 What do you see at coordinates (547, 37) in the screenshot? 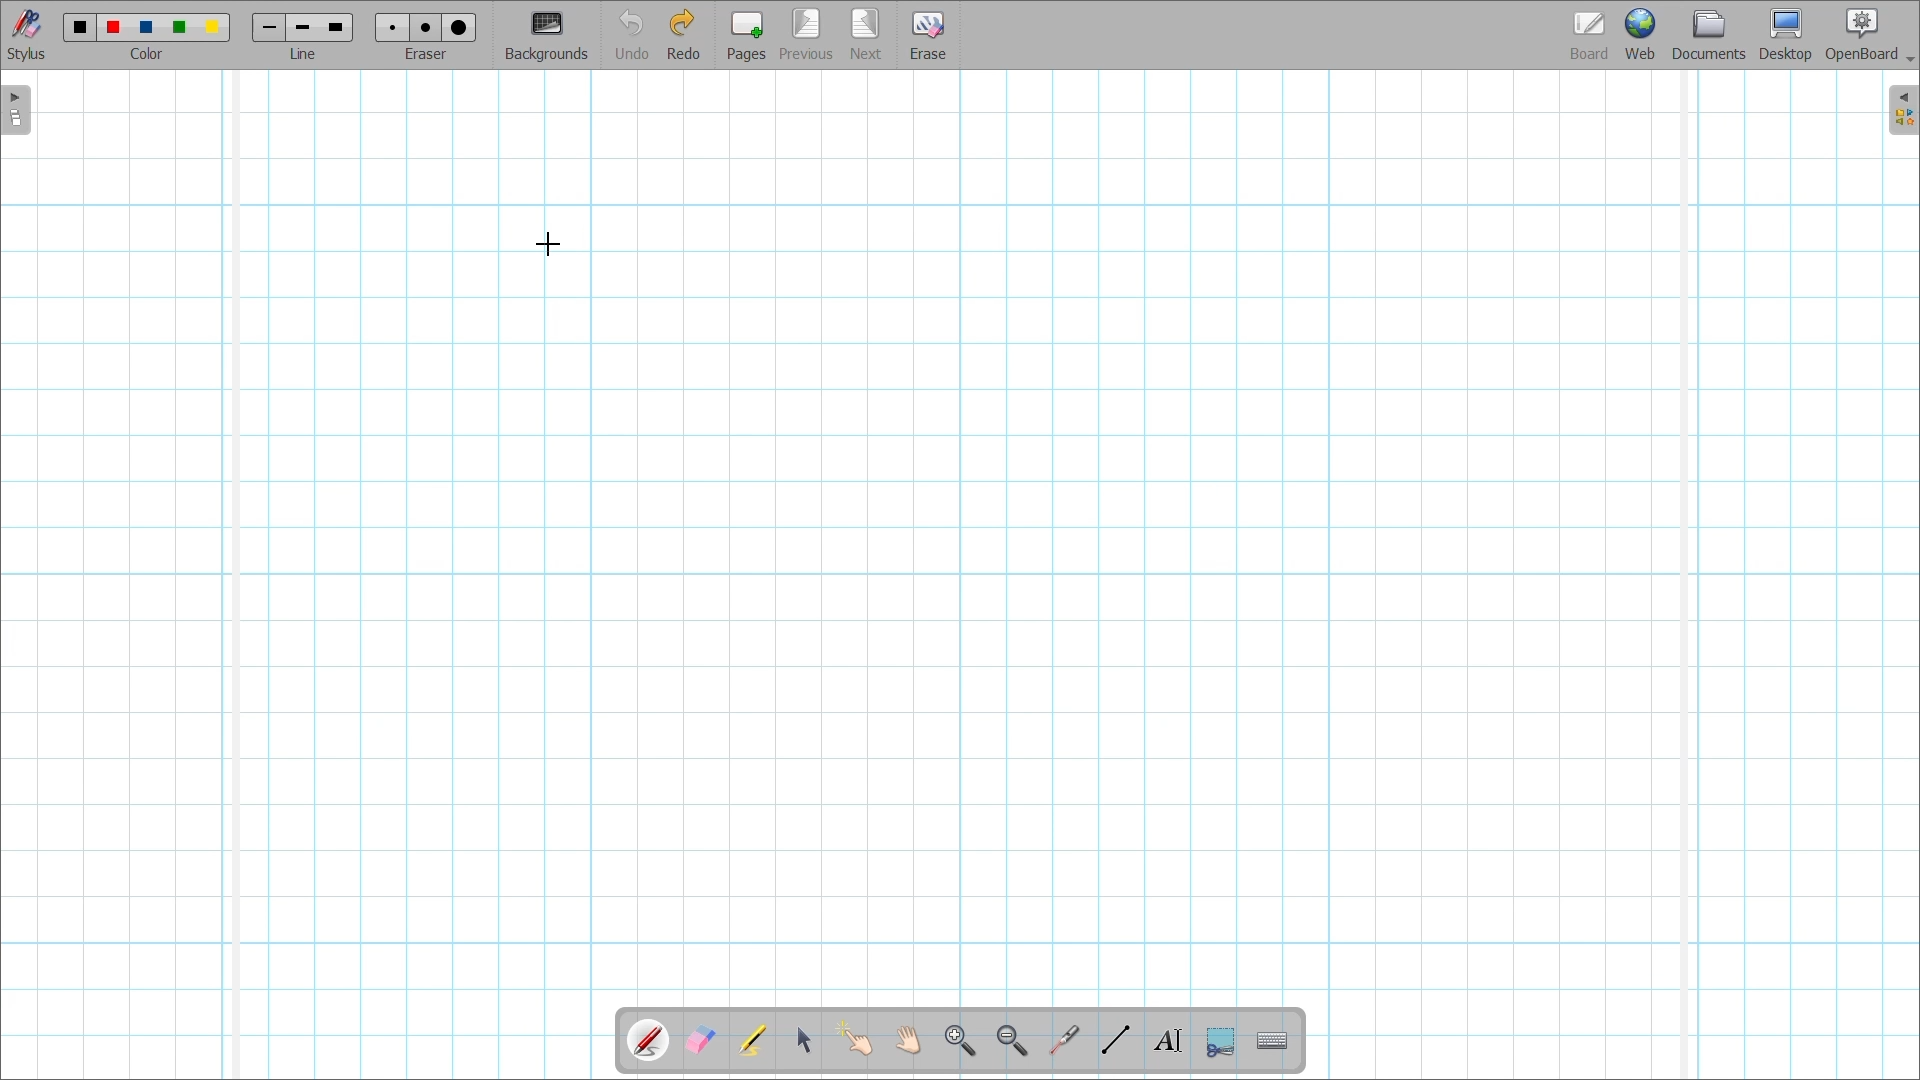
I see `Change background` at bounding box center [547, 37].